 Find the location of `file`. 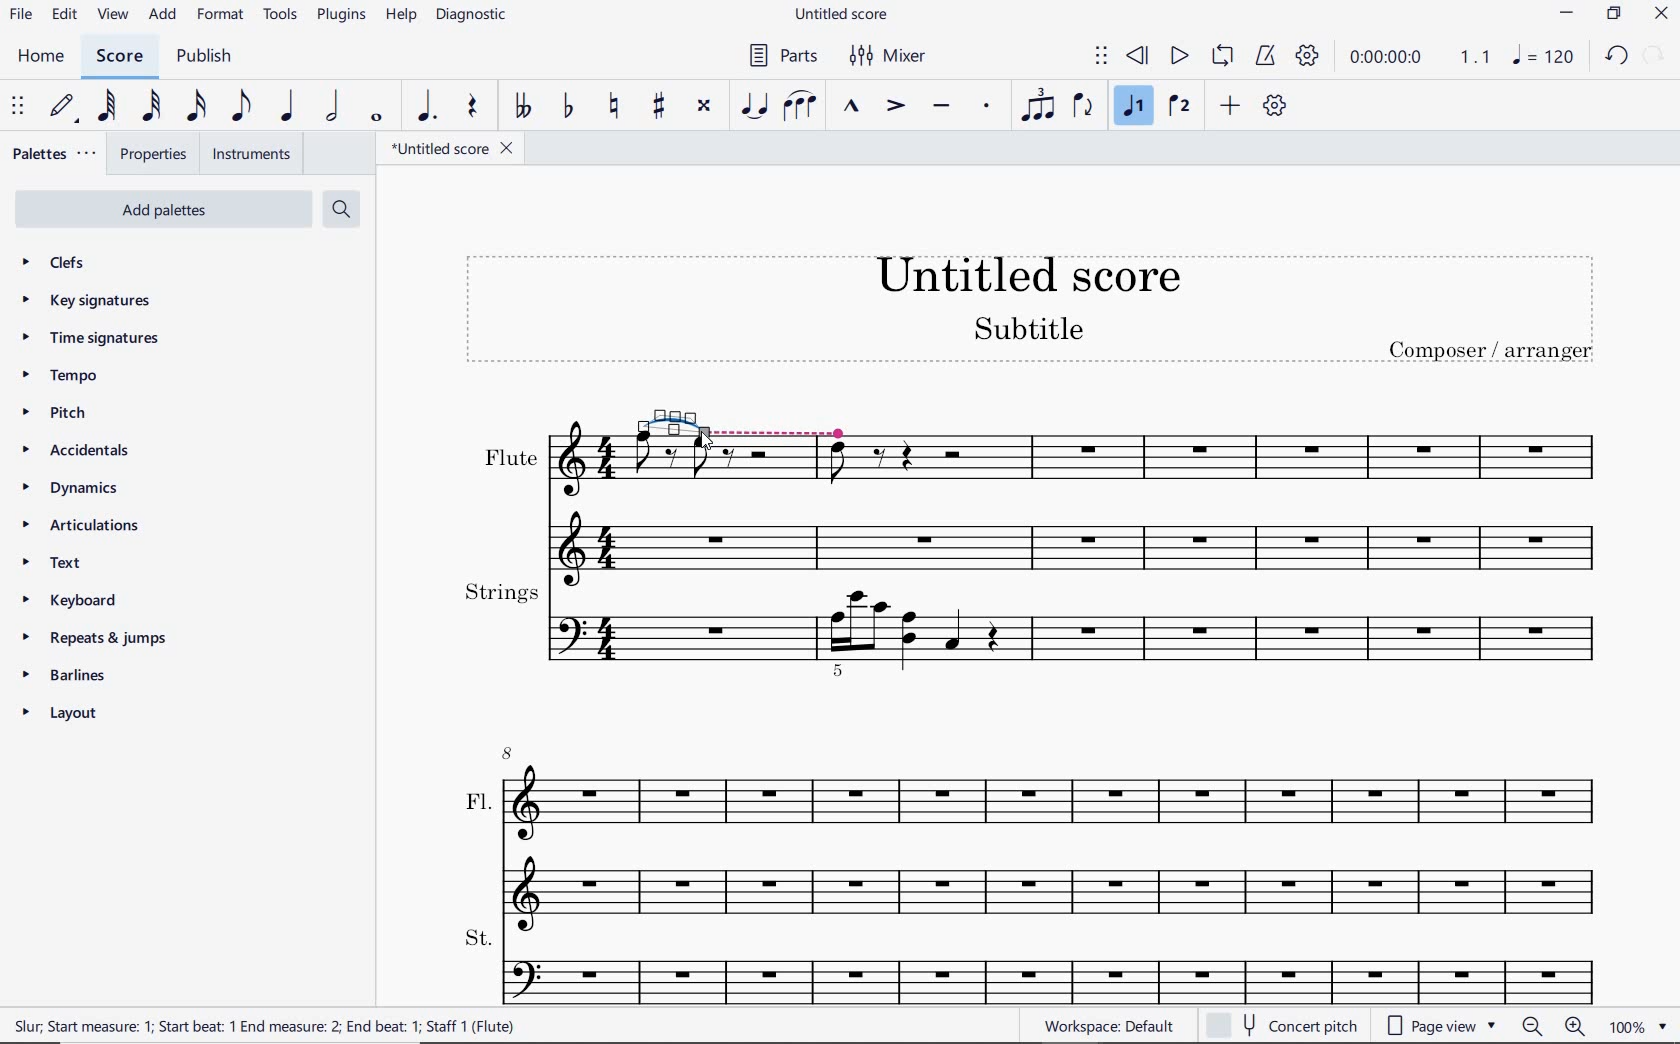

file is located at coordinates (25, 14).